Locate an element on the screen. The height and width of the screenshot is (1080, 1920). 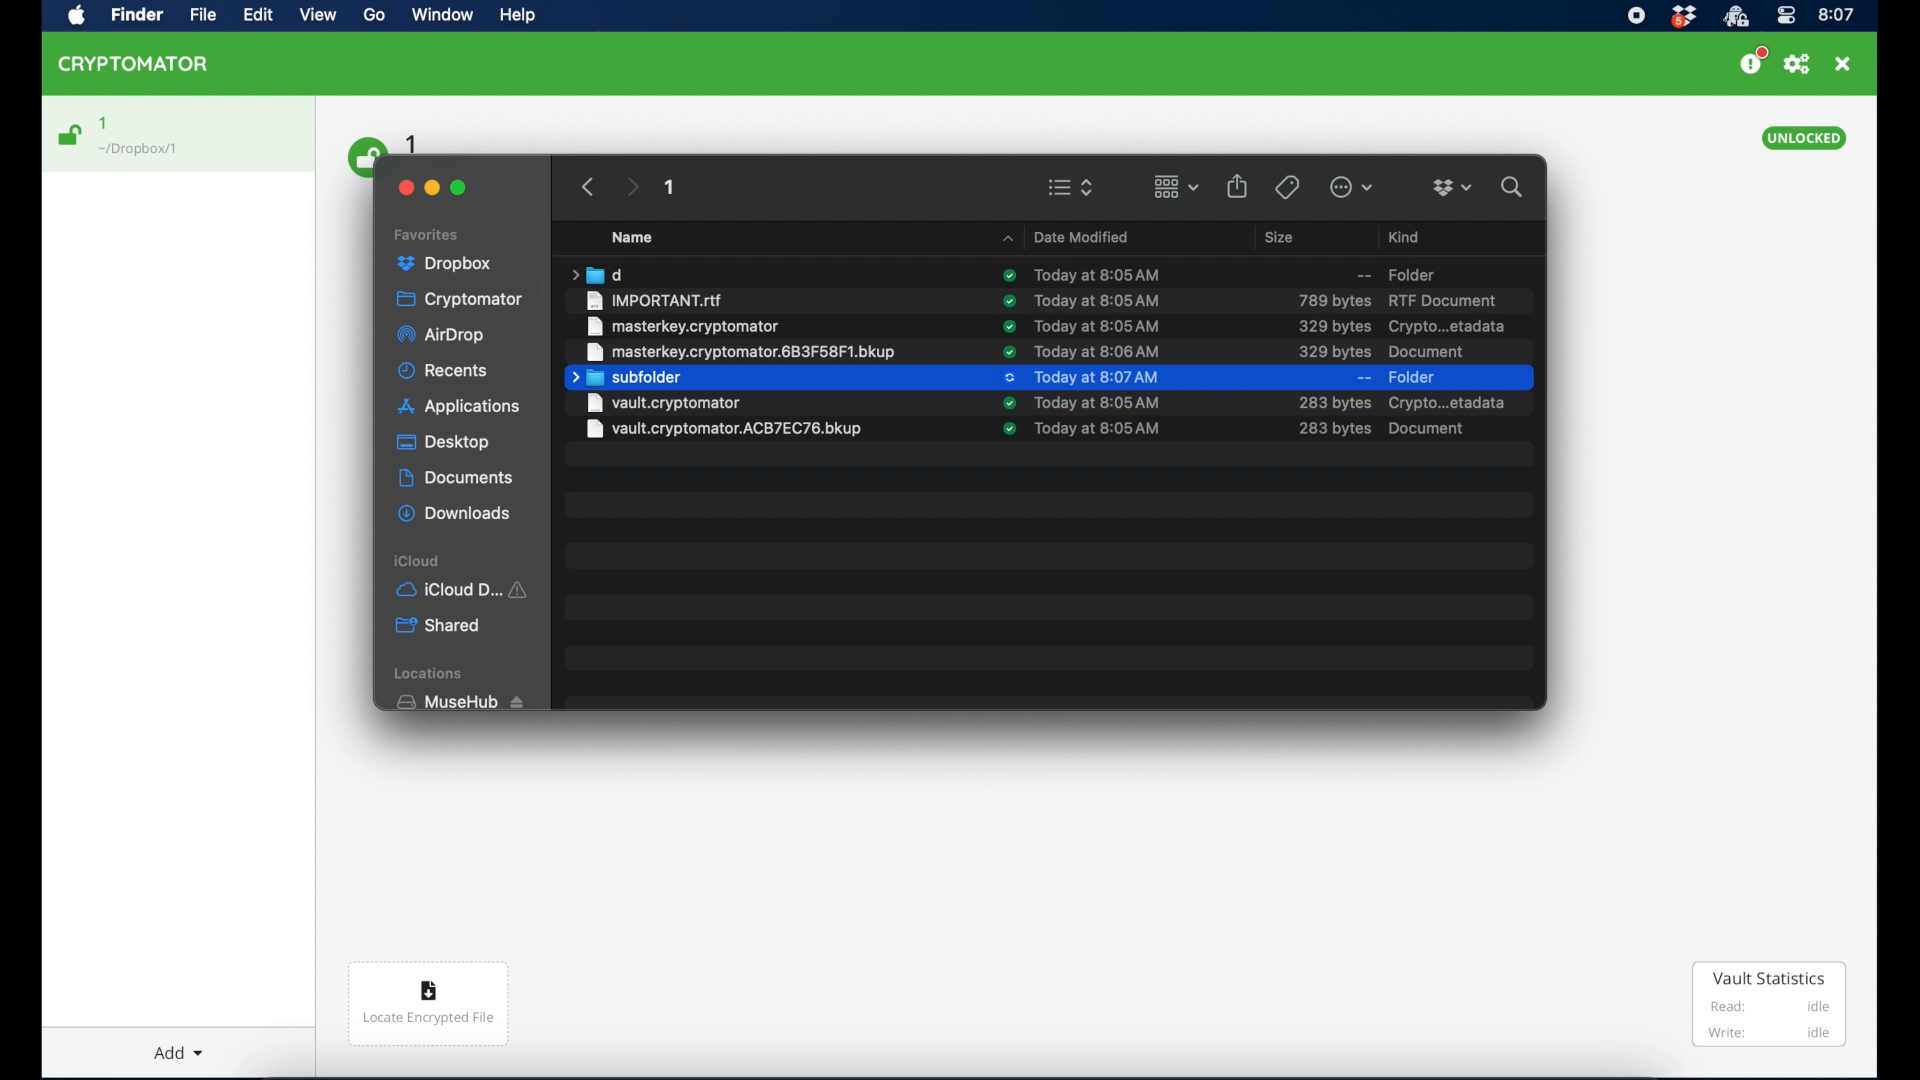
file name is located at coordinates (656, 300).